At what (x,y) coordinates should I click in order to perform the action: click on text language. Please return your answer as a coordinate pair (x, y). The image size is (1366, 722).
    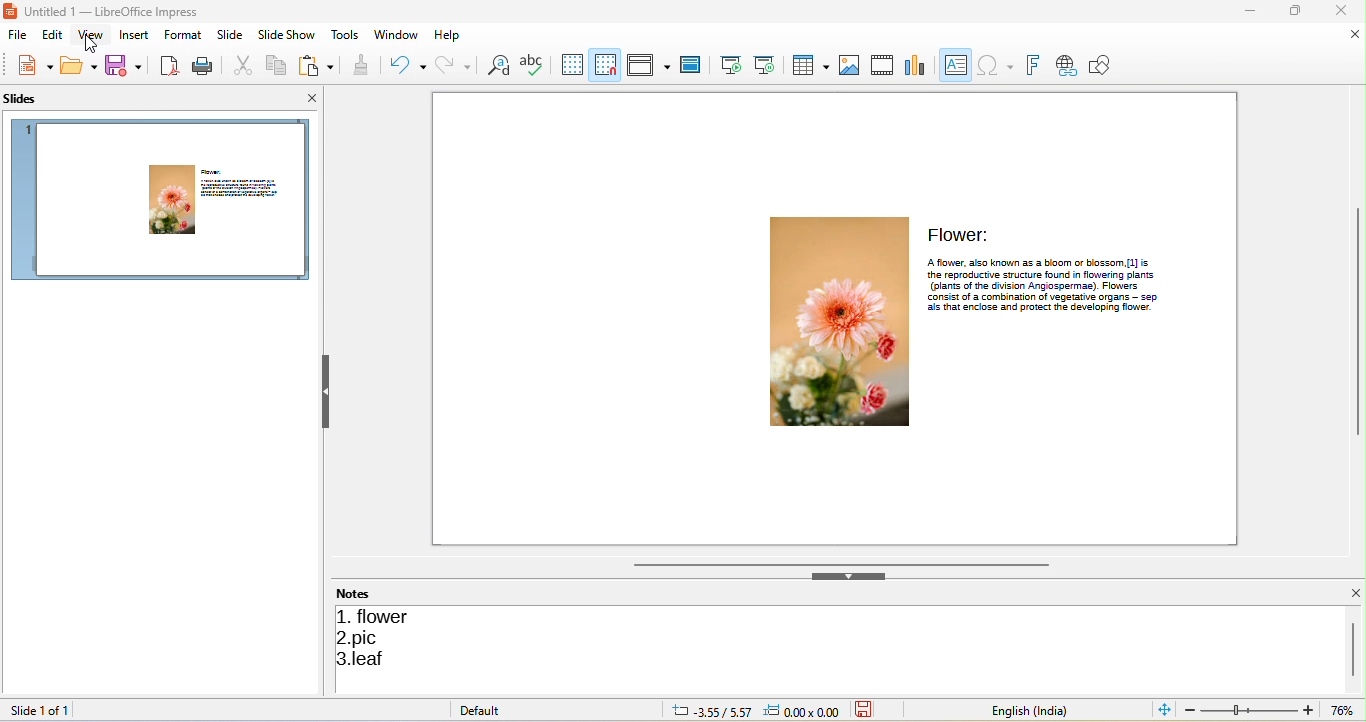
    Looking at the image, I should click on (1039, 709).